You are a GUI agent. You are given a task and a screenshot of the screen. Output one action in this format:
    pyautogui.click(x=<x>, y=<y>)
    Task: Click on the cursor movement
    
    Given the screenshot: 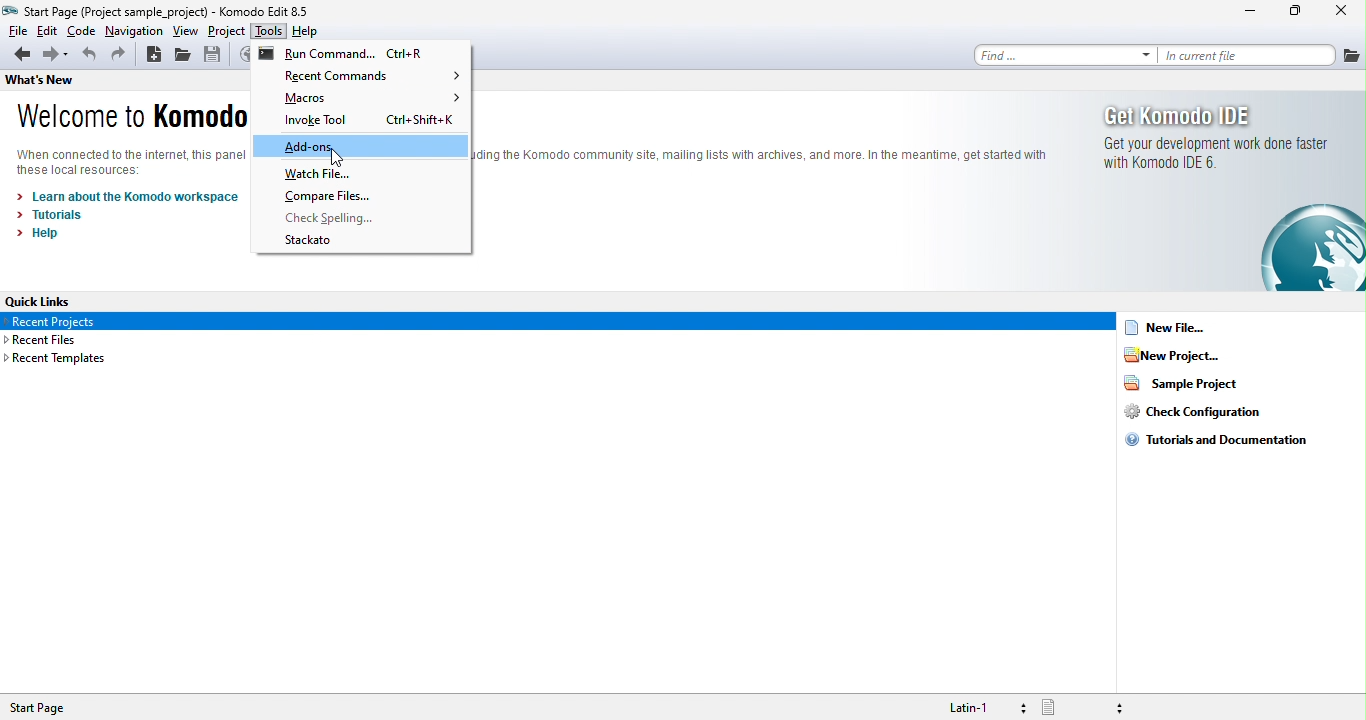 What is the action you would take?
    pyautogui.click(x=334, y=159)
    